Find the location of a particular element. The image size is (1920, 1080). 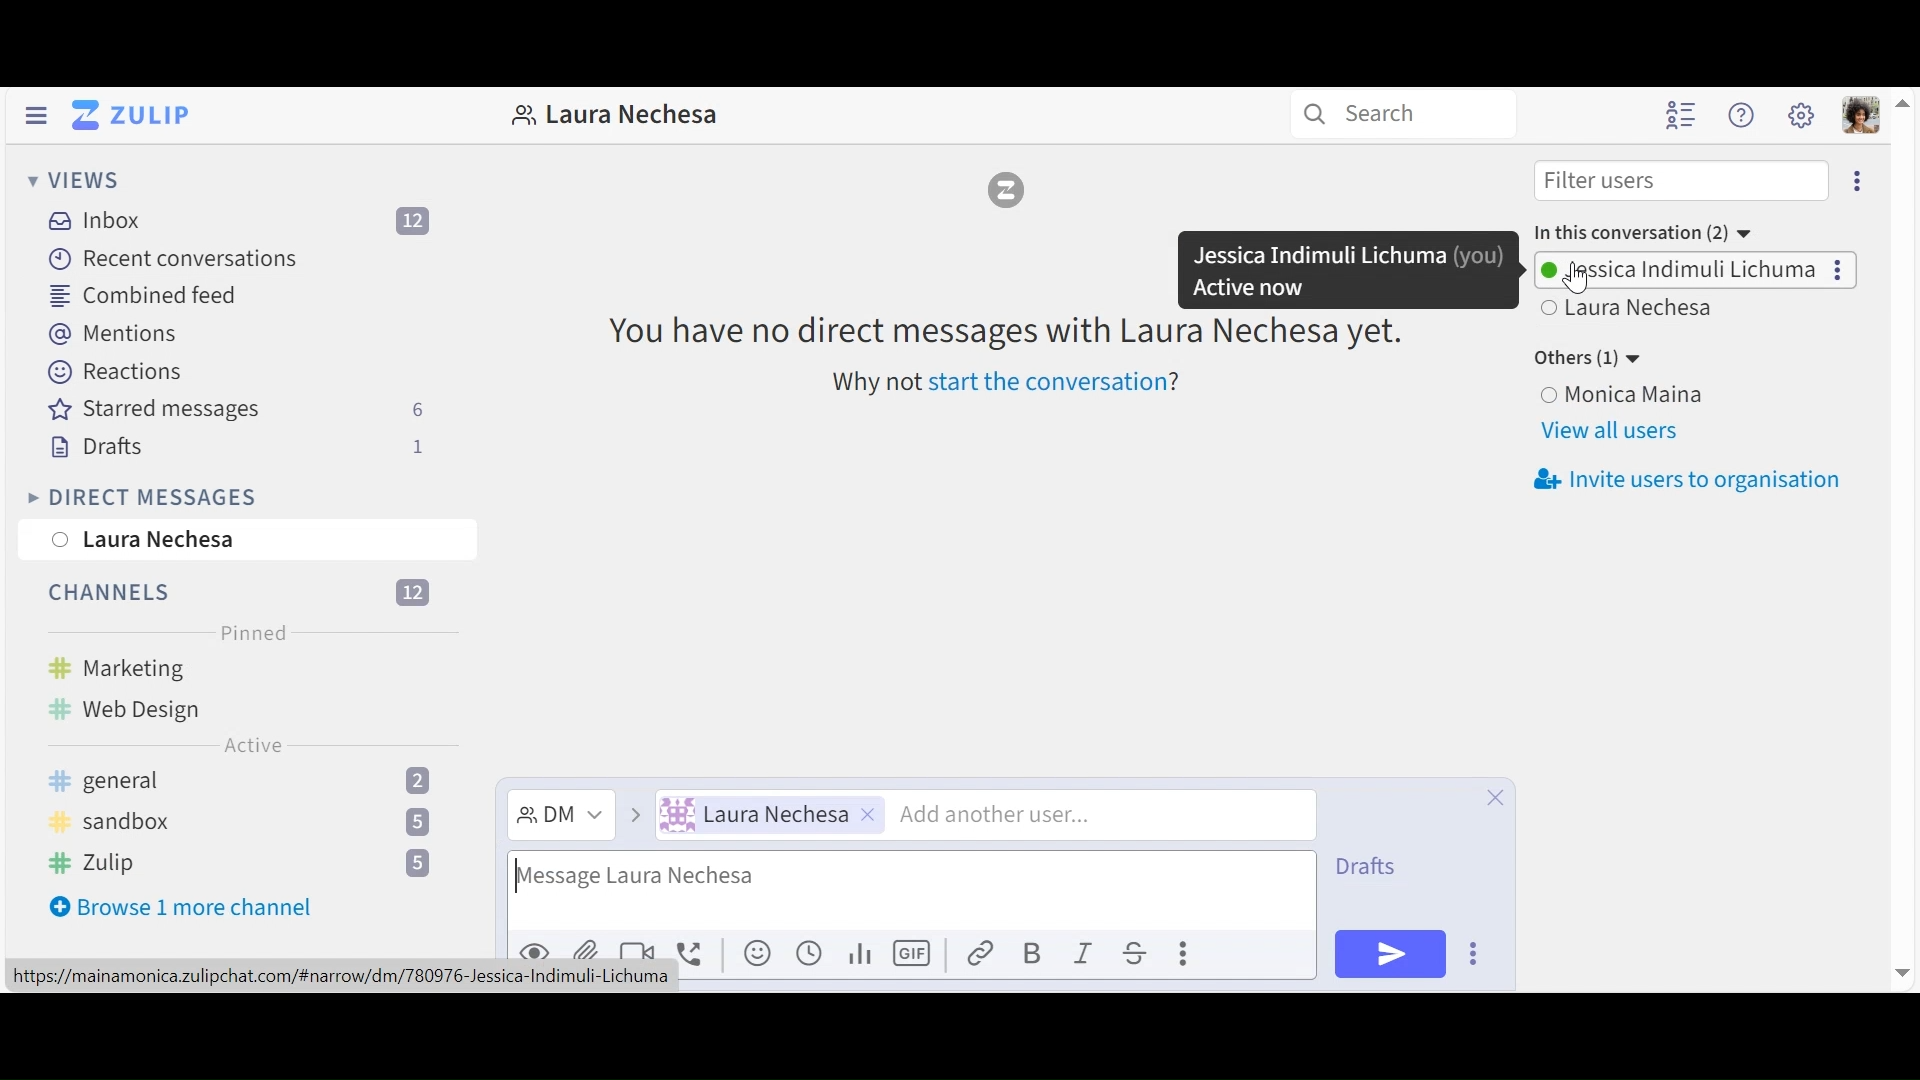

url is located at coordinates (341, 979).